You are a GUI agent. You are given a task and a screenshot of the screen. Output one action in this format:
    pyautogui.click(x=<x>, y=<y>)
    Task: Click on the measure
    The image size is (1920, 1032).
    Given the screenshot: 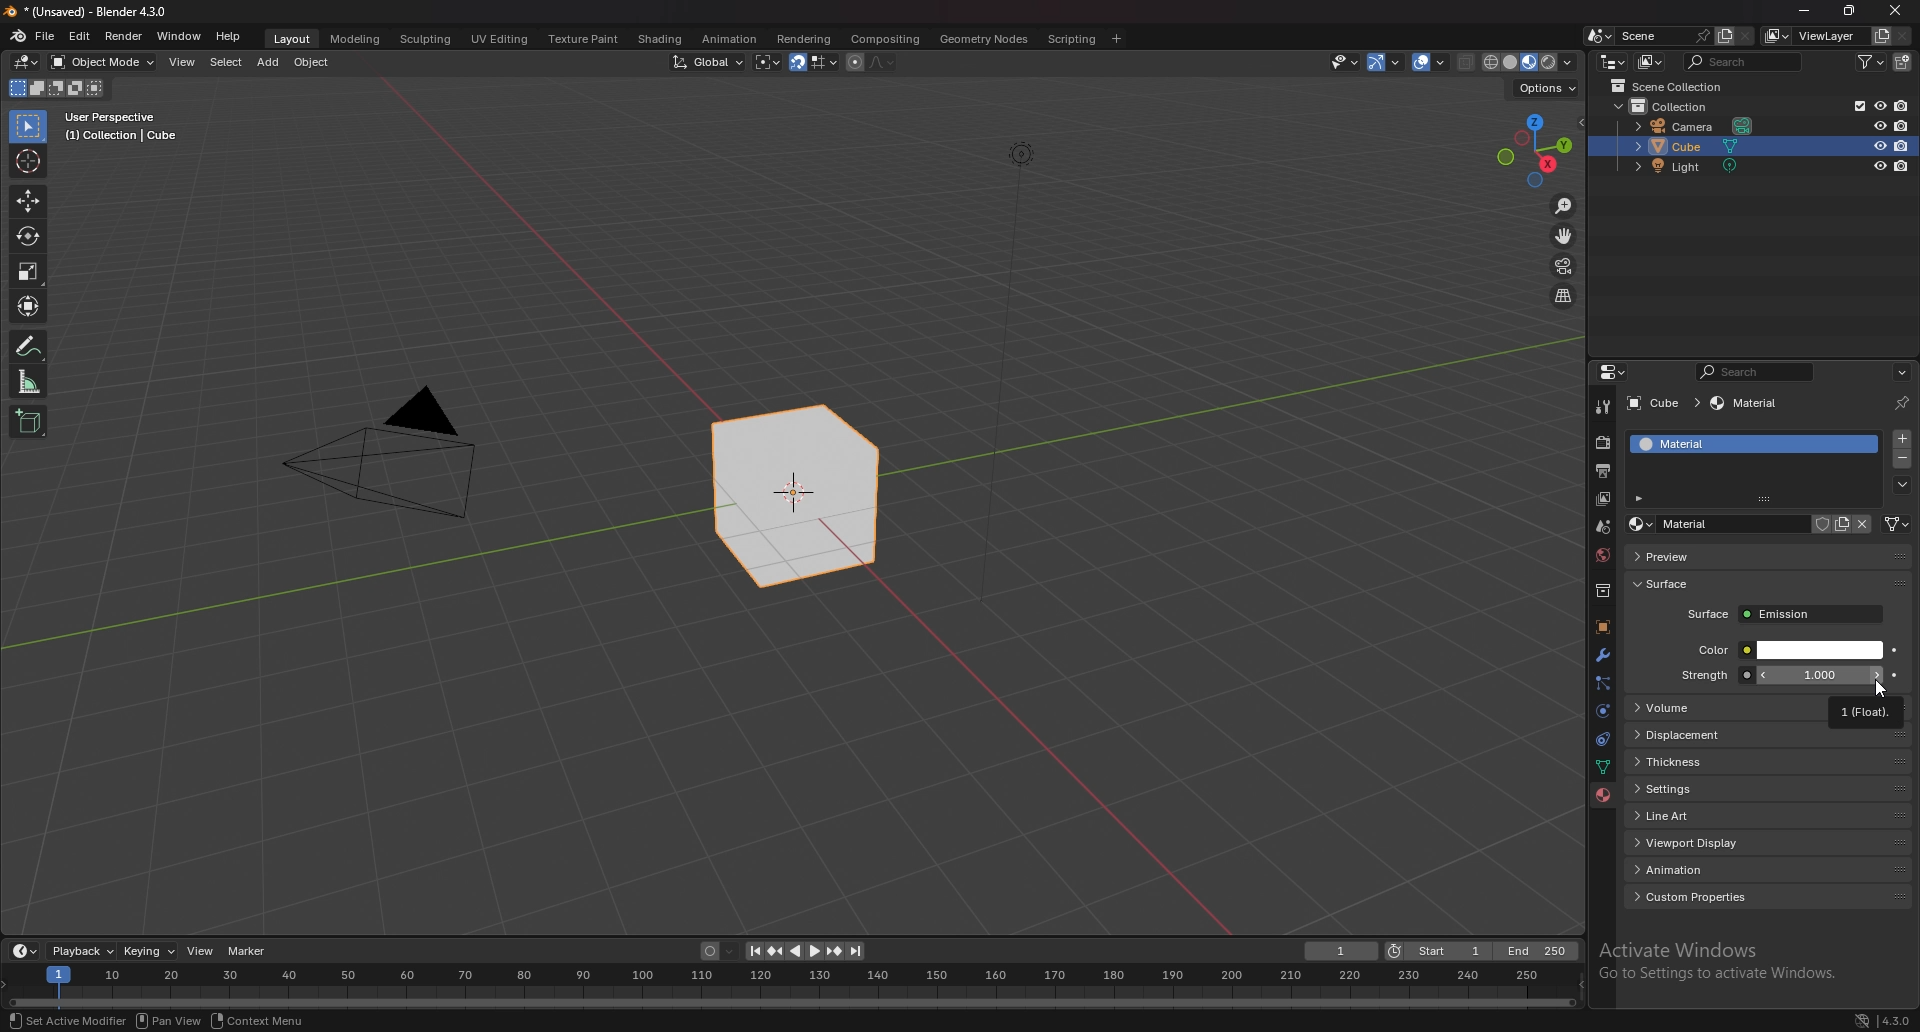 What is the action you would take?
    pyautogui.click(x=29, y=381)
    